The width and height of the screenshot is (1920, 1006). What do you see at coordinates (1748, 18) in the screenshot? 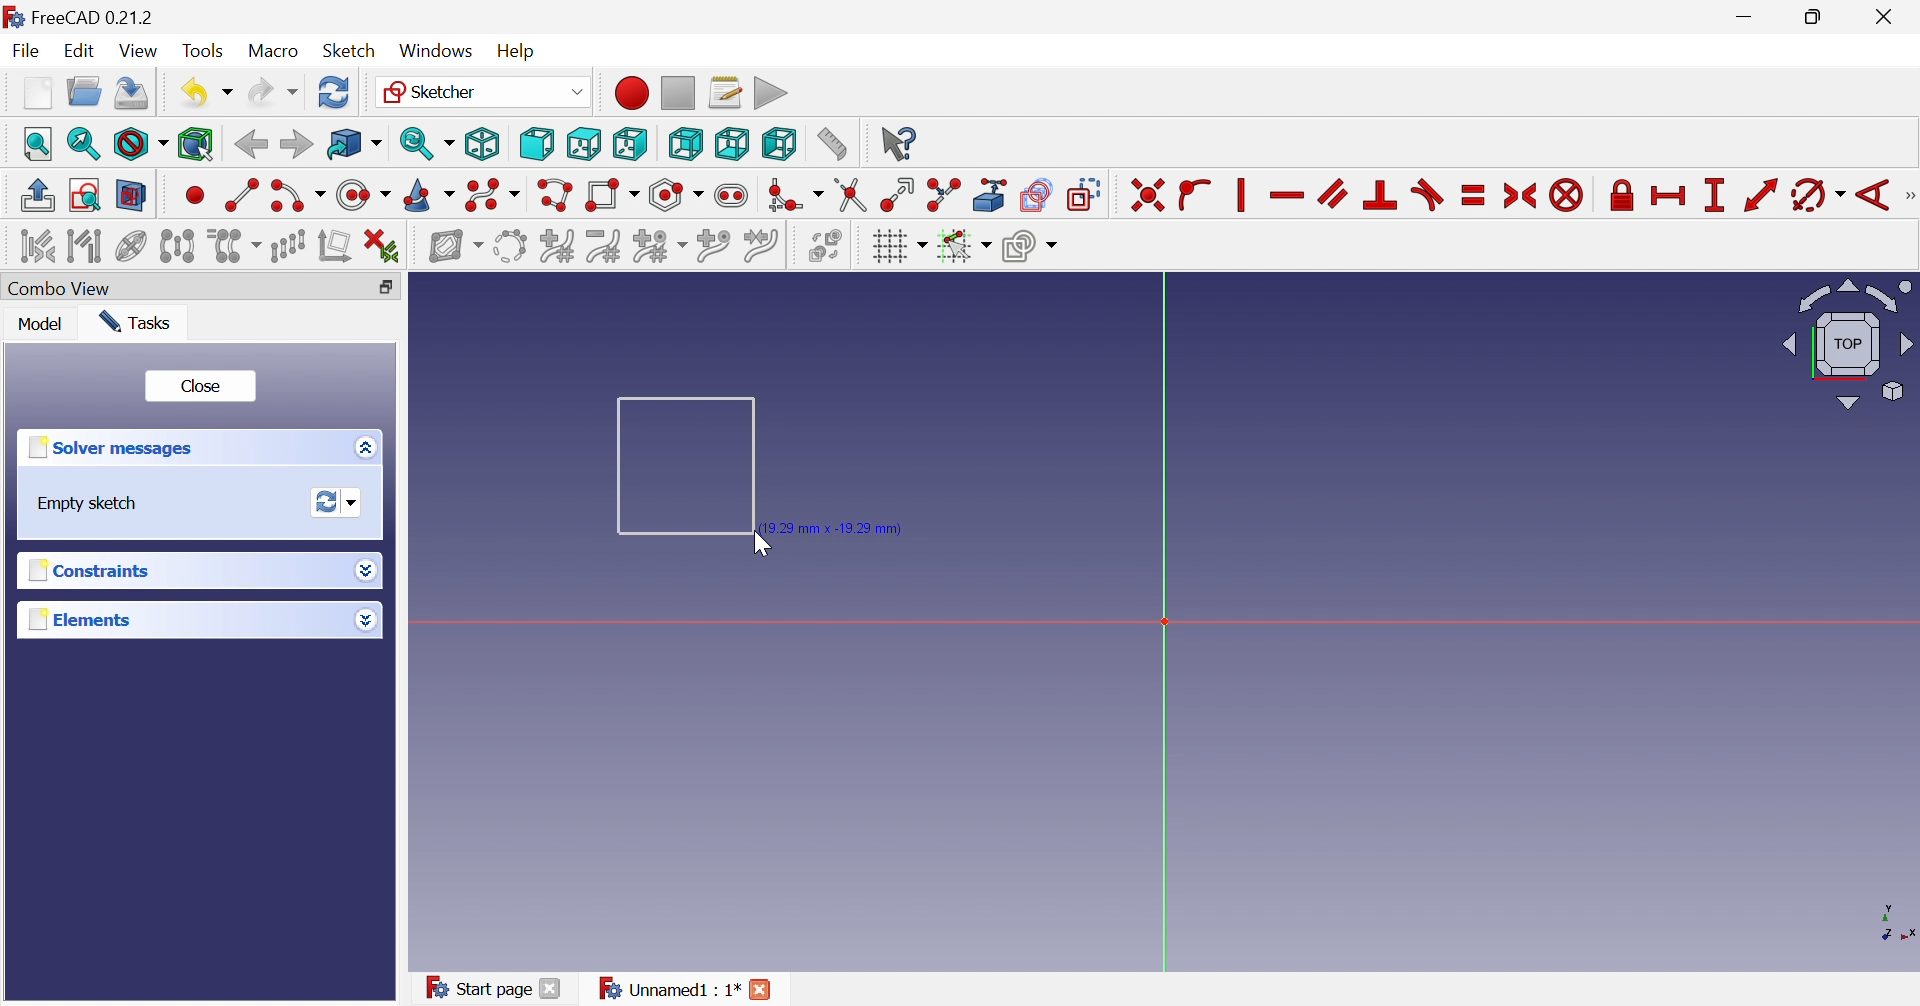
I see `Minimize` at bounding box center [1748, 18].